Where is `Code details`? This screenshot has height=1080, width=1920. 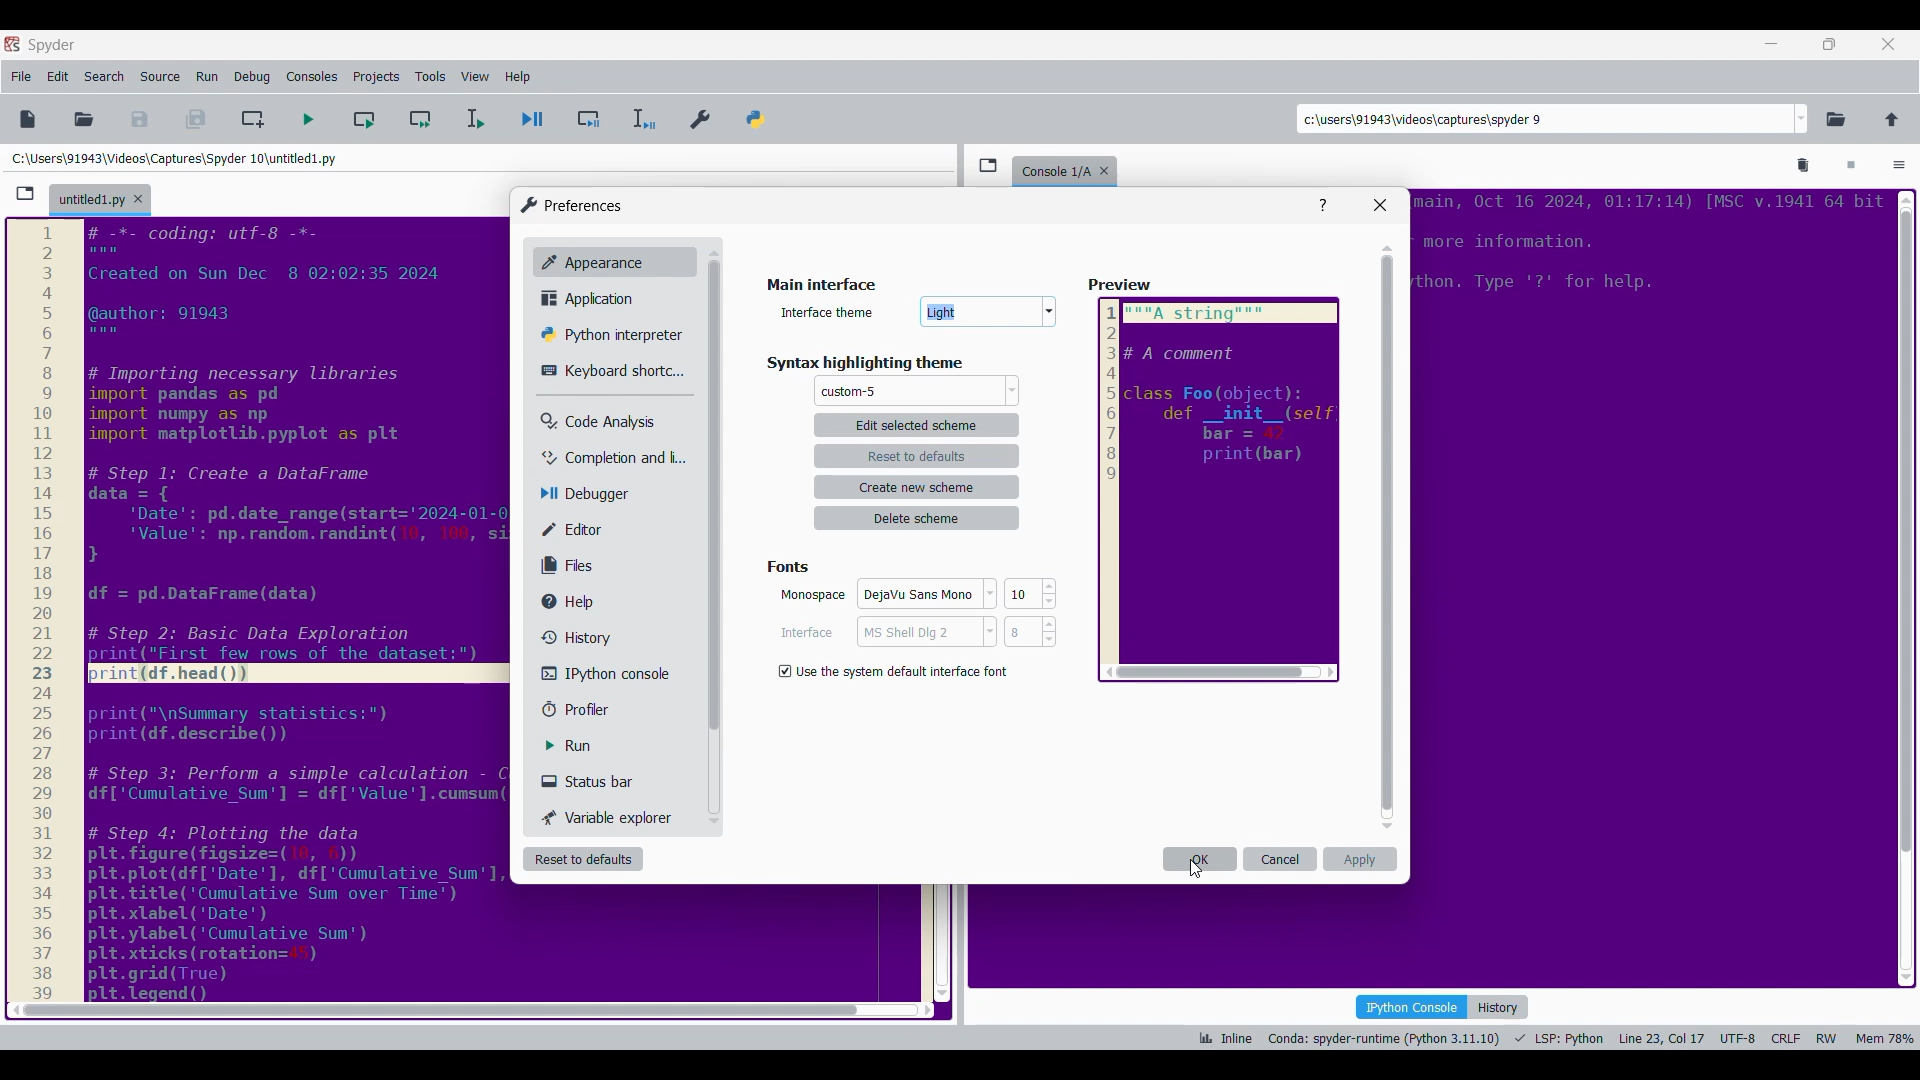
Code details is located at coordinates (1554, 1038).